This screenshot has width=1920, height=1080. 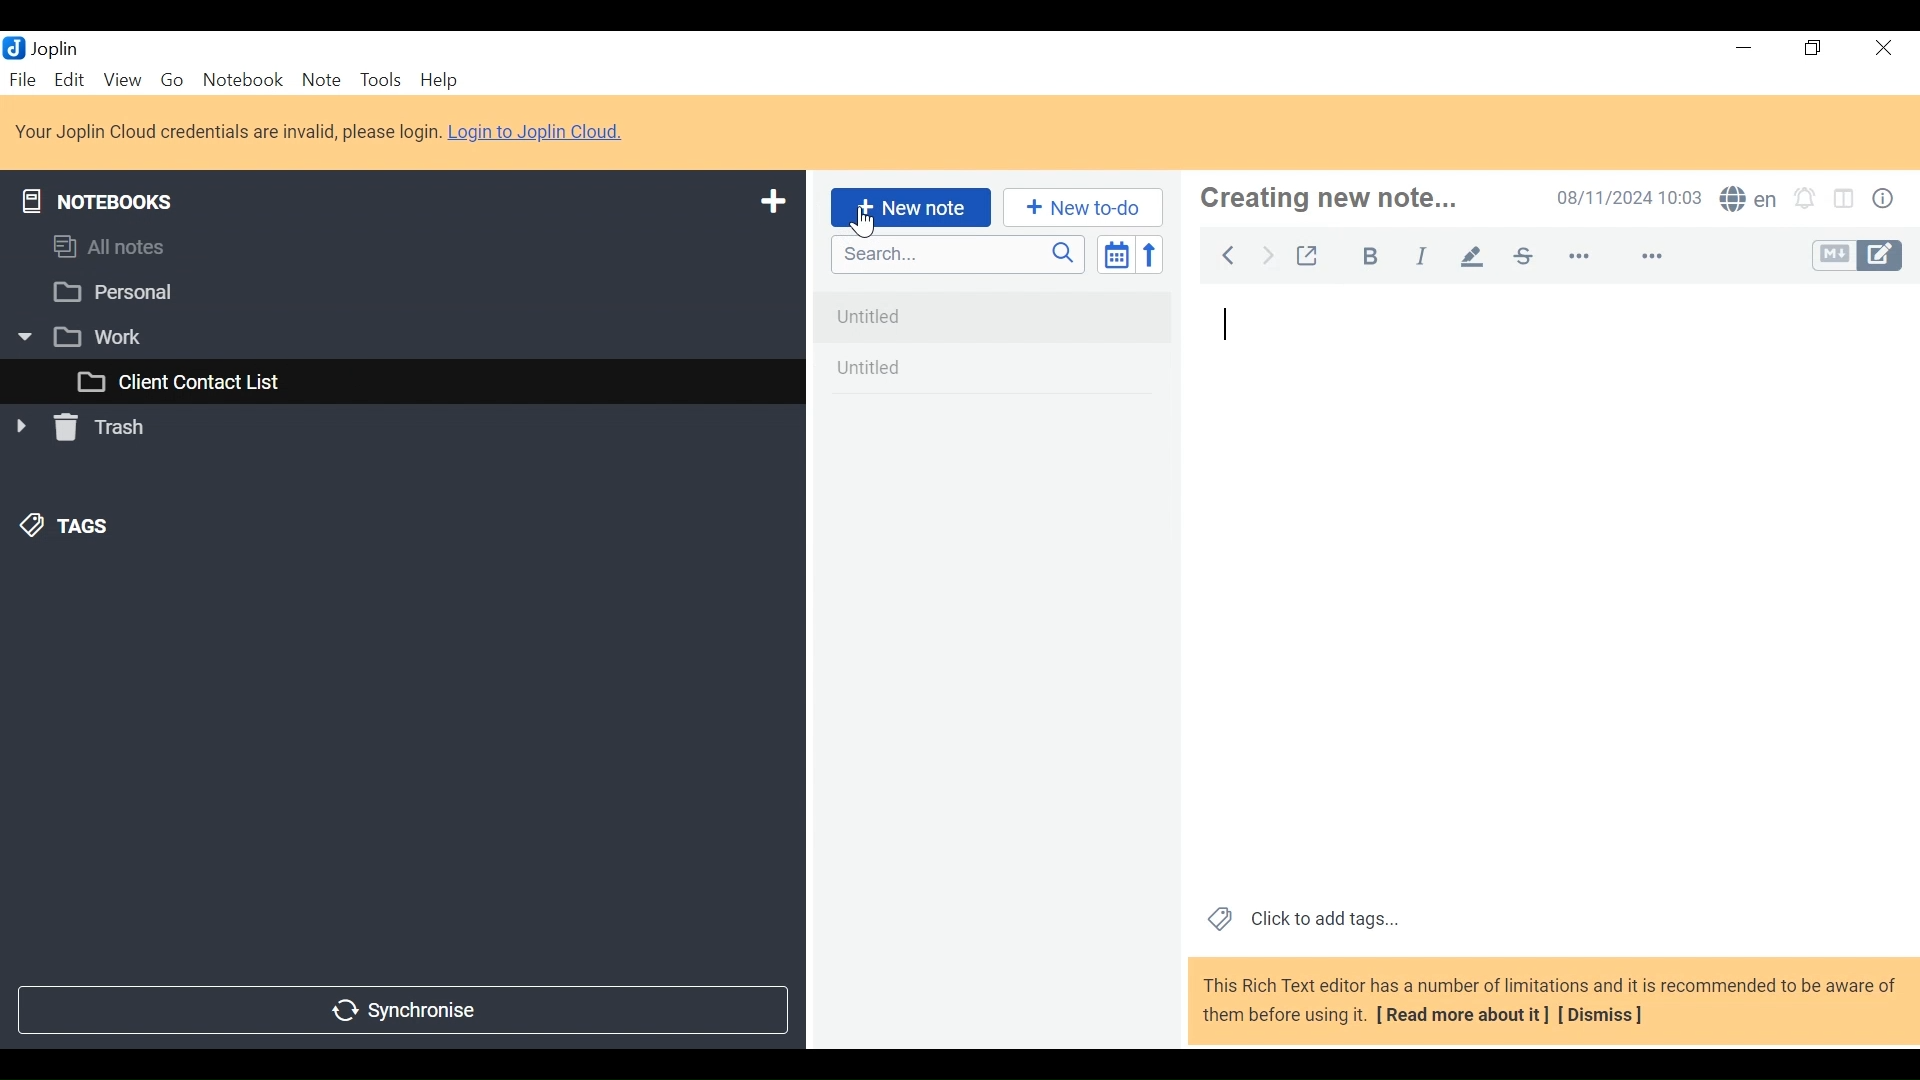 I want to click on View, so click(x=123, y=81).